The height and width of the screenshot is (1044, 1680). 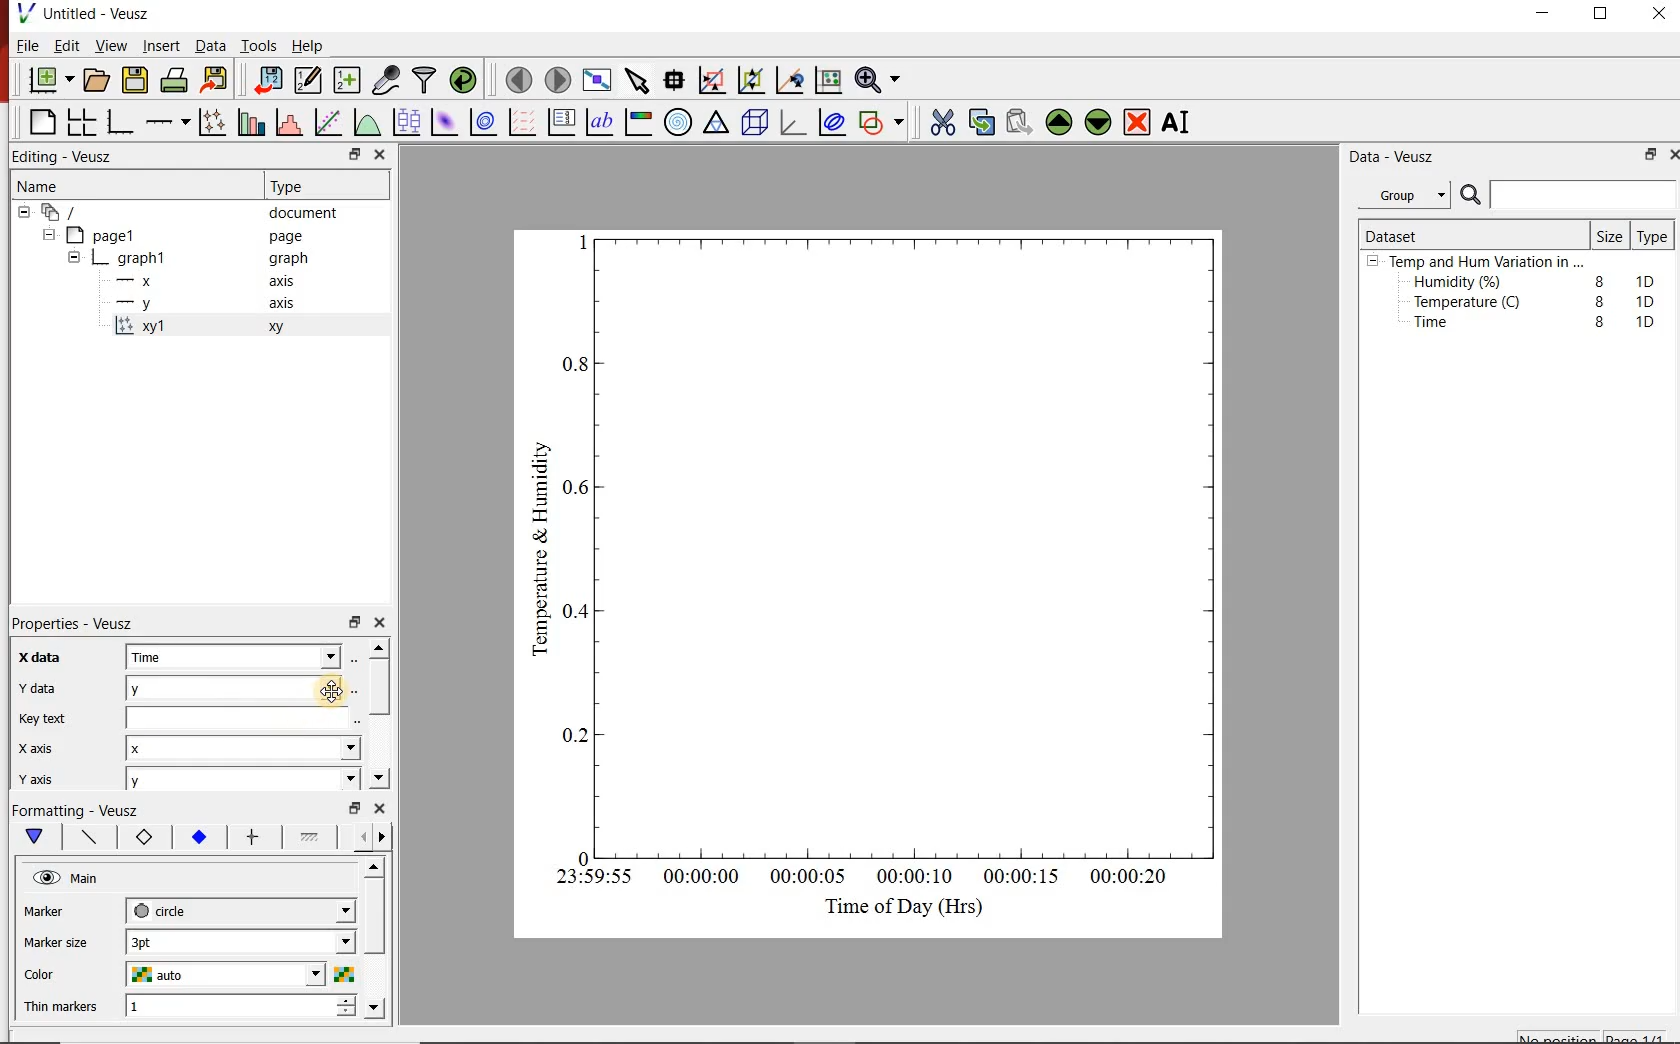 I want to click on Humidity (%), so click(x=1462, y=283).